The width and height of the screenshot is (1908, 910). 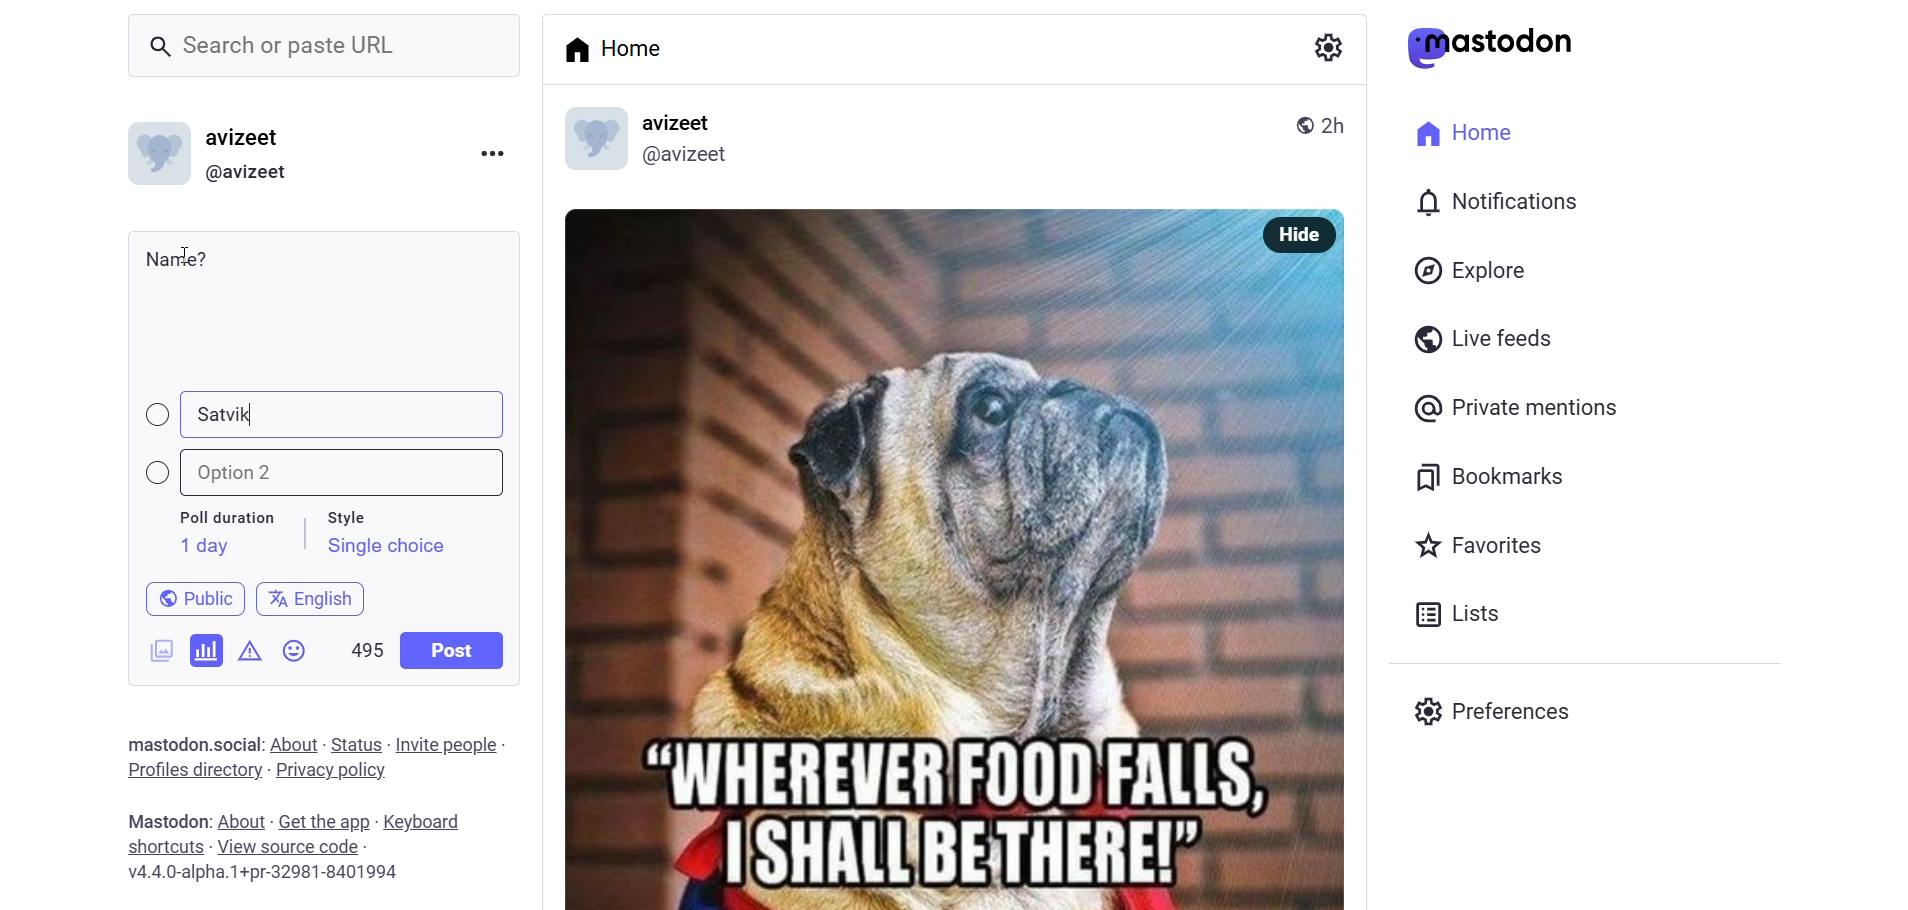 I want to click on explore, so click(x=1474, y=270).